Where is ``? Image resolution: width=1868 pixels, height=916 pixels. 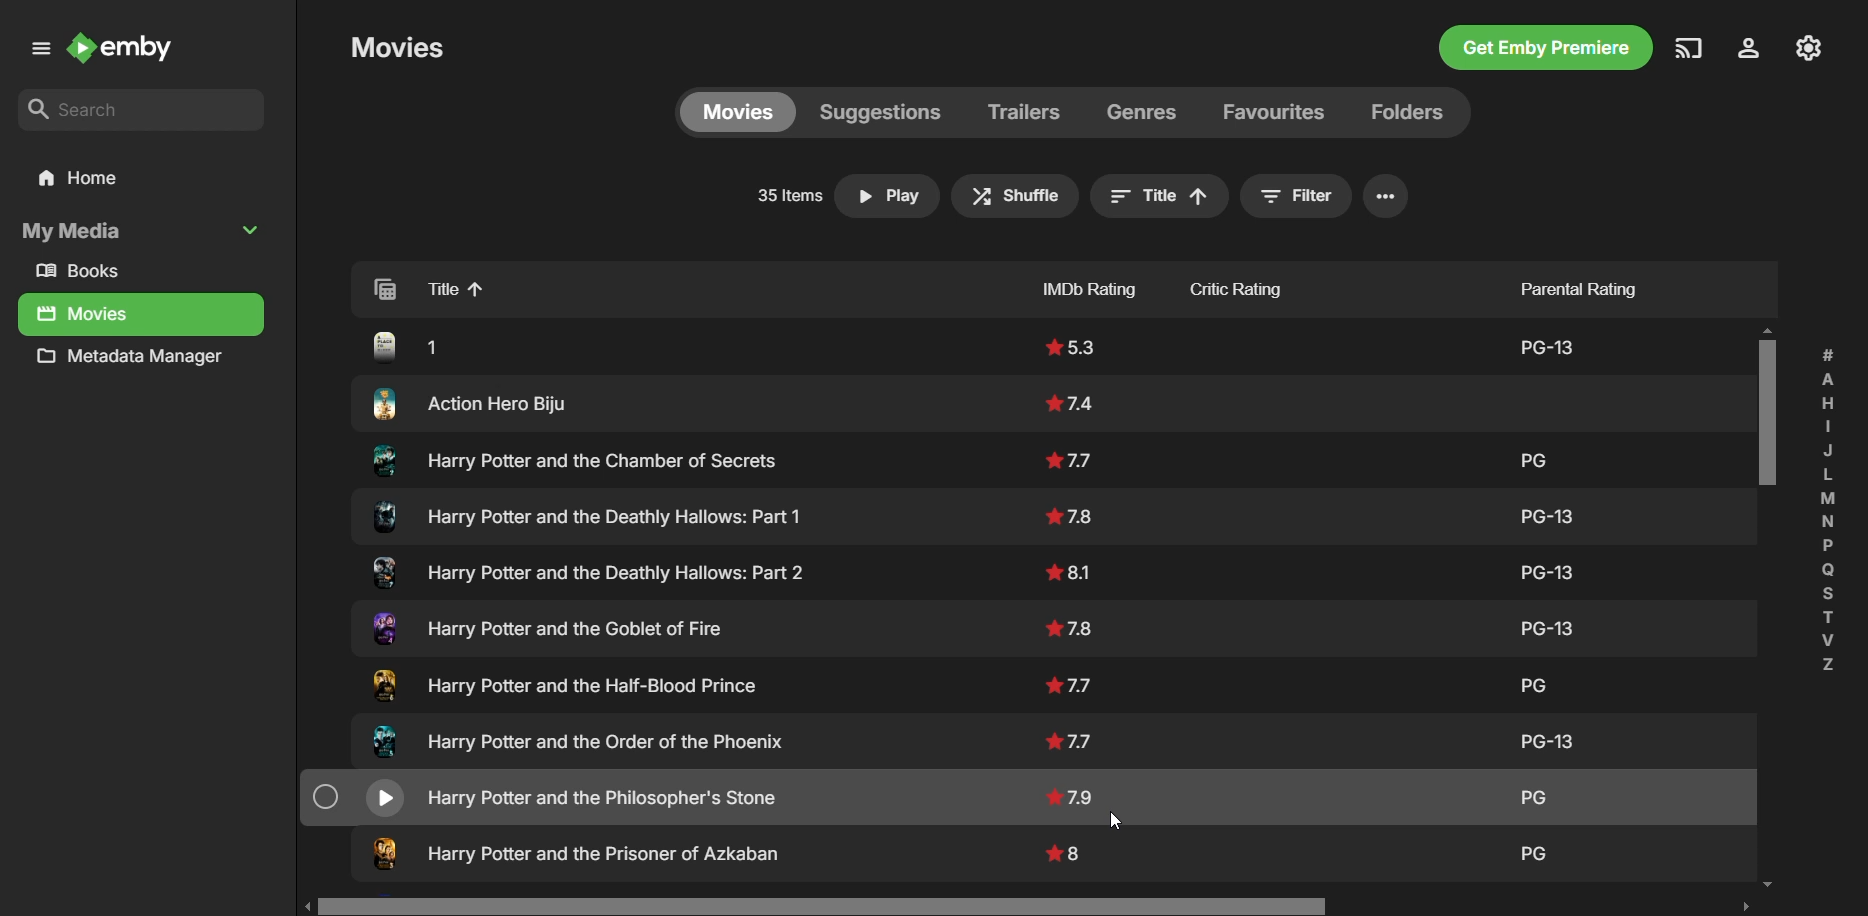  is located at coordinates (1536, 845).